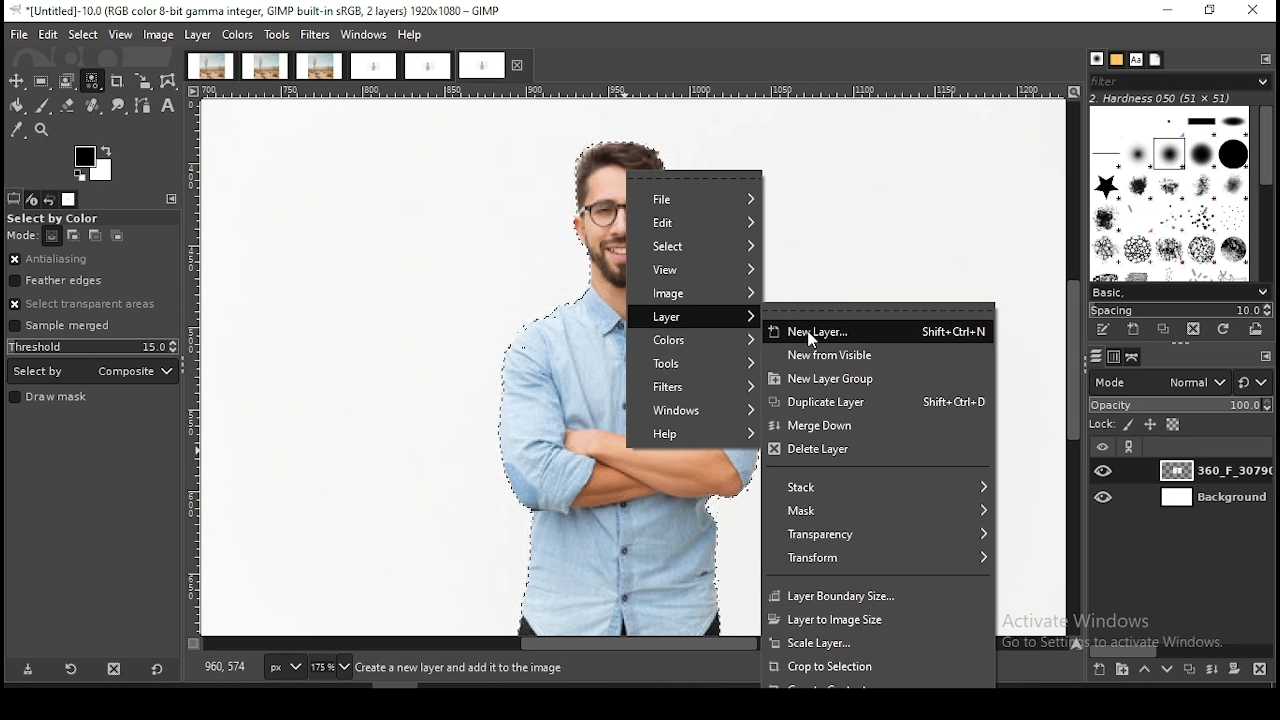  I want to click on scroll bar, so click(1182, 650).